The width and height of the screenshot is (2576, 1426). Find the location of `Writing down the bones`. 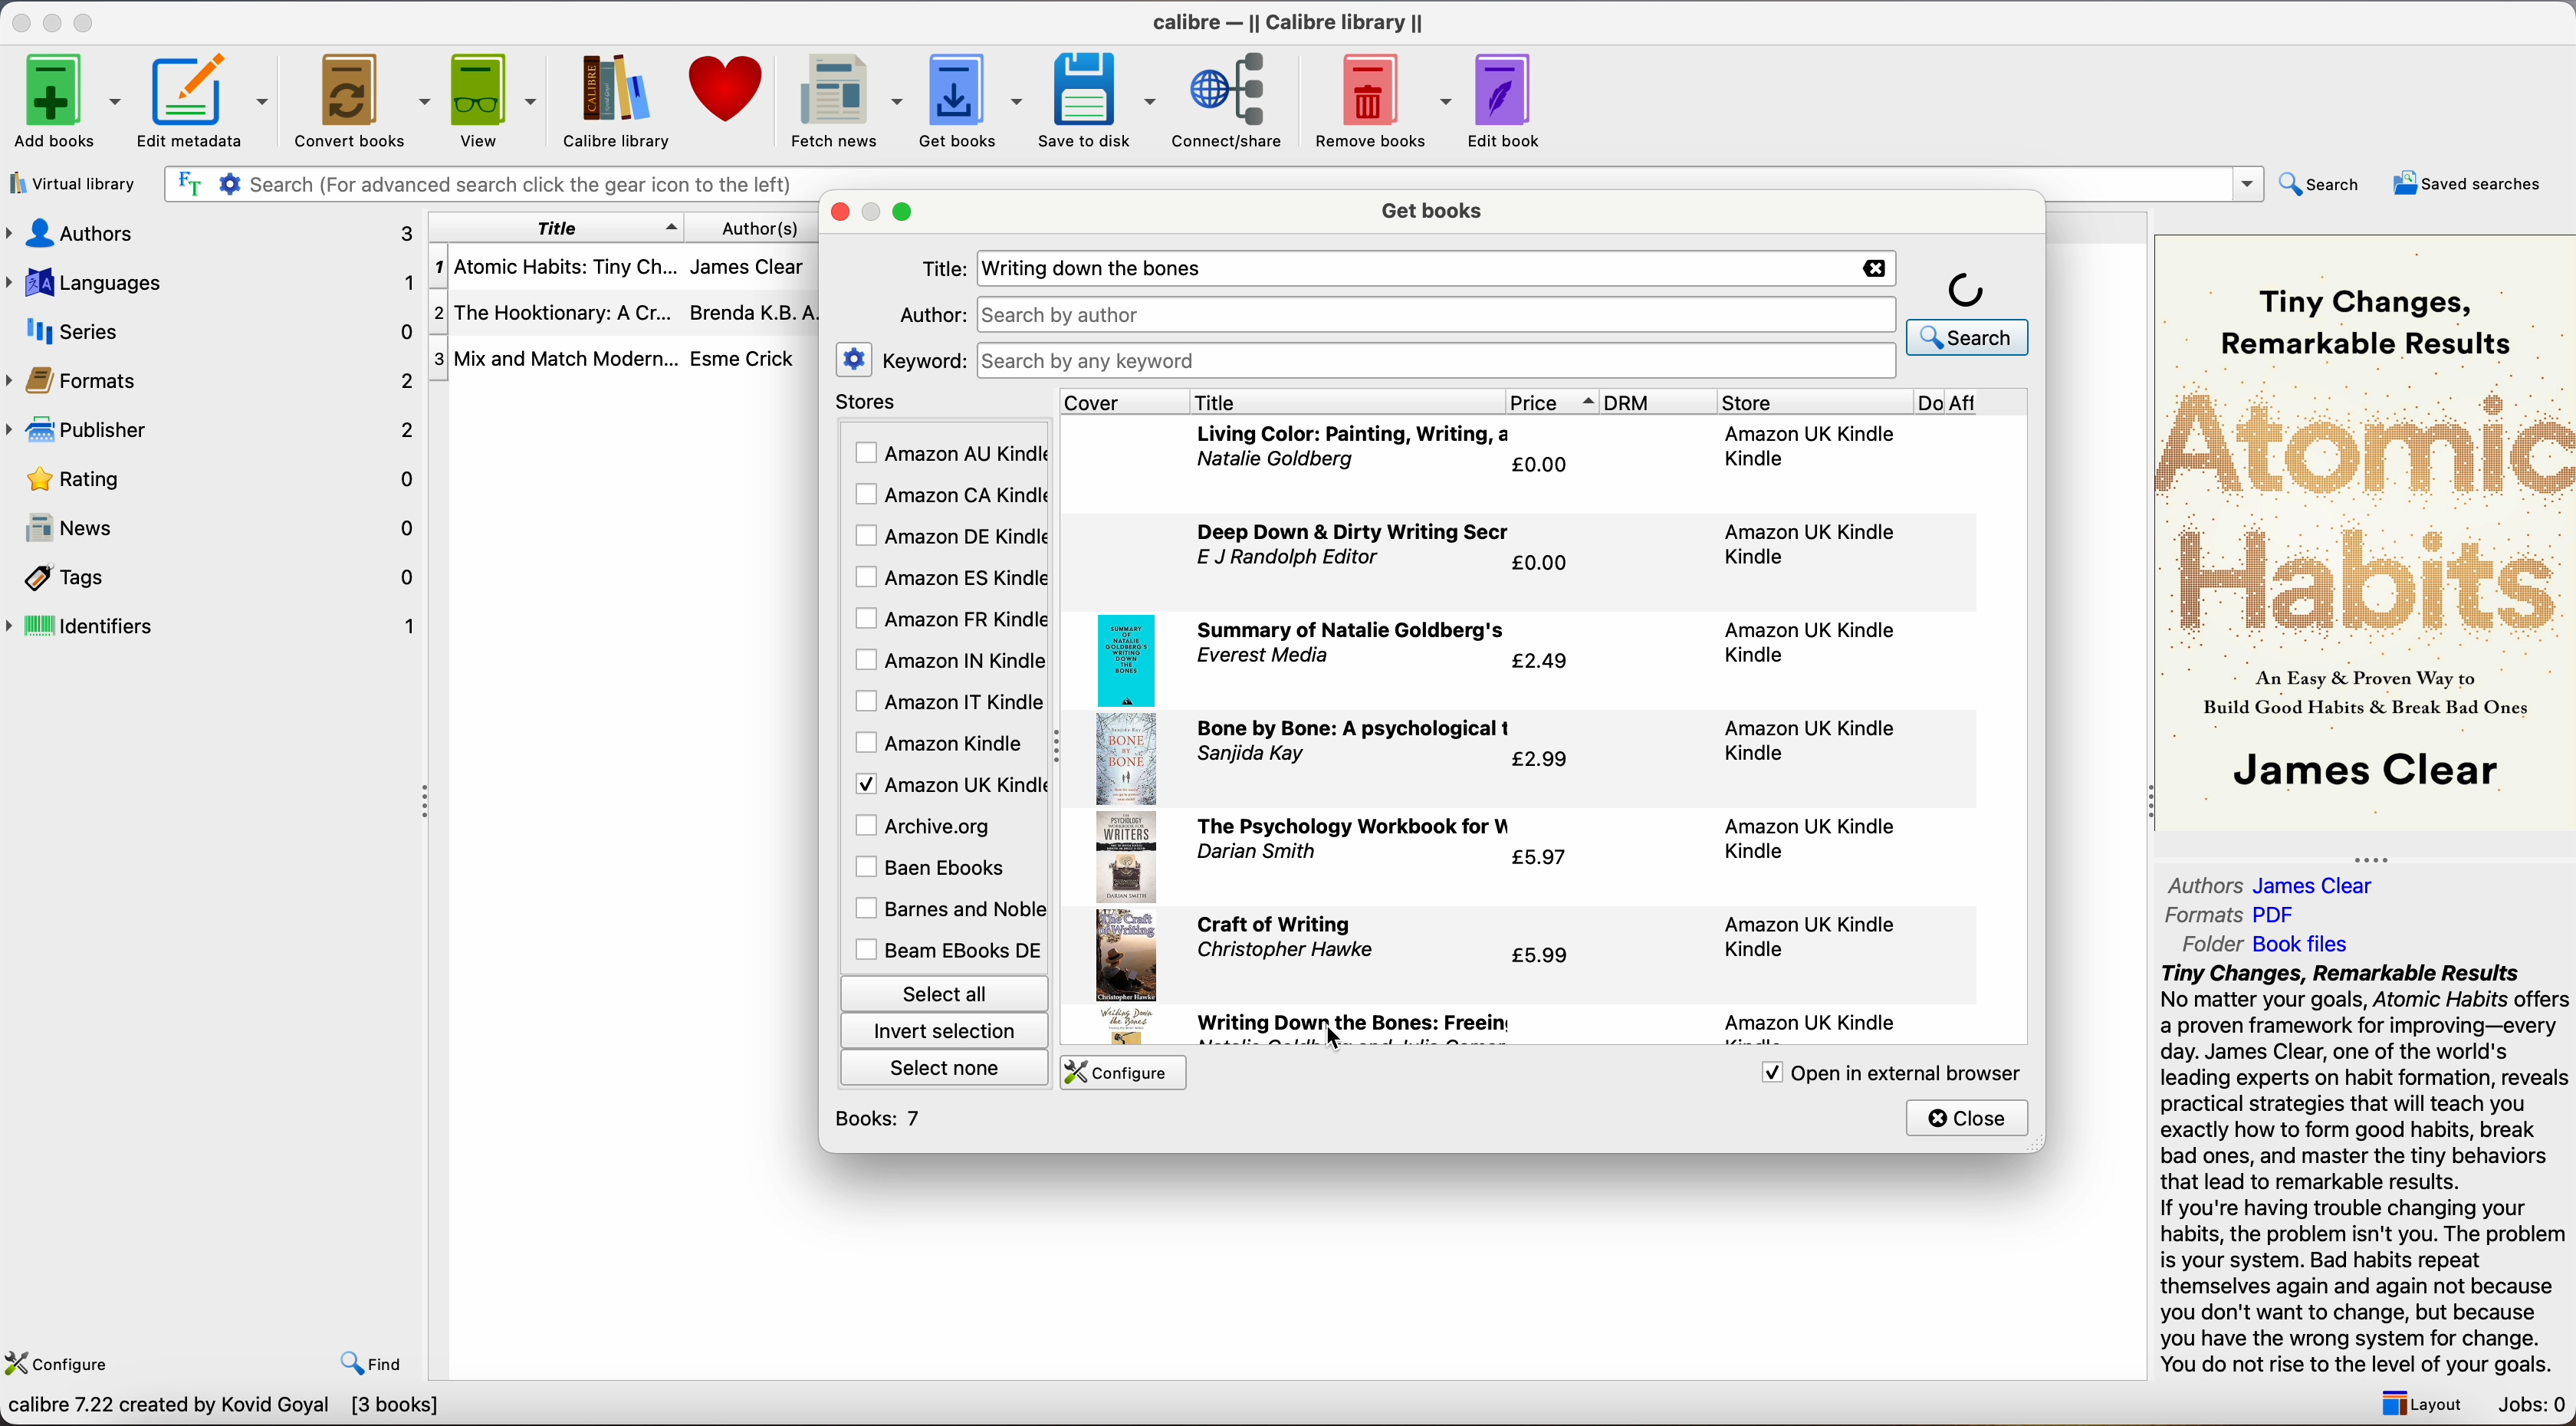

Writing down the bones is located at coordinates (1104, 269).